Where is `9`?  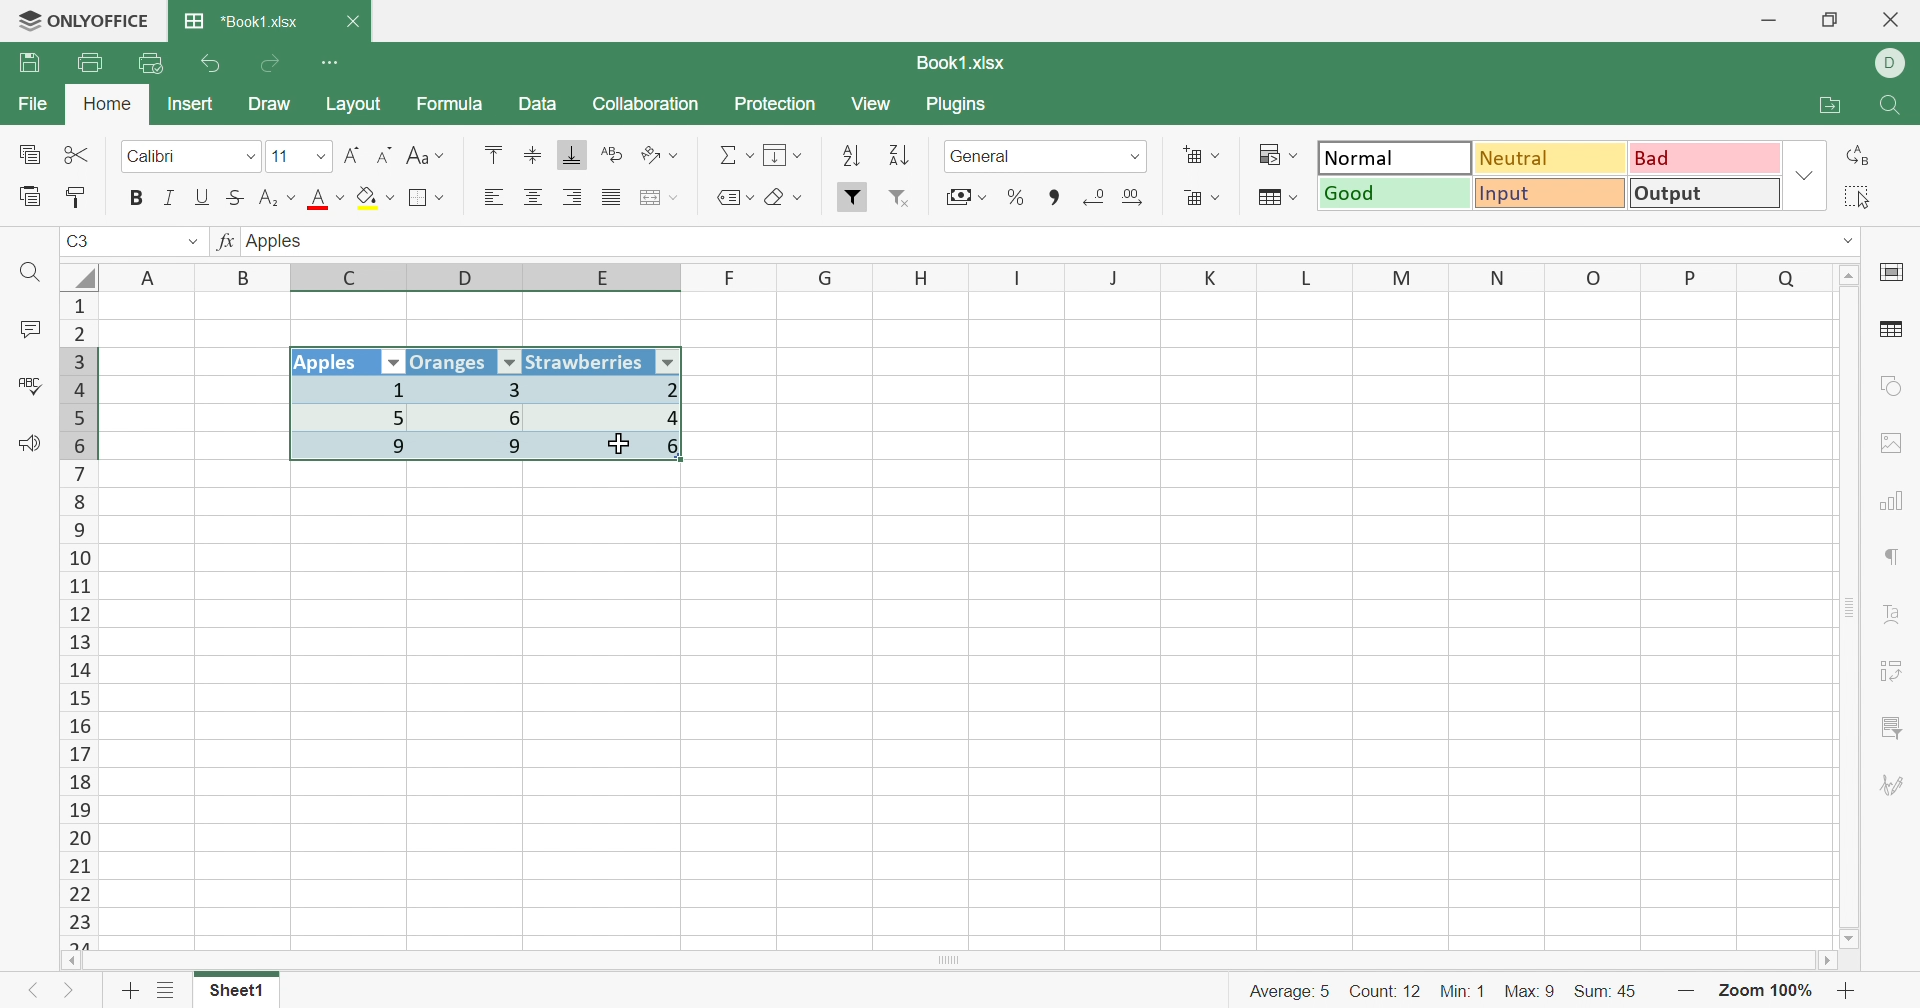 9 is located at coordinates (479, 448).